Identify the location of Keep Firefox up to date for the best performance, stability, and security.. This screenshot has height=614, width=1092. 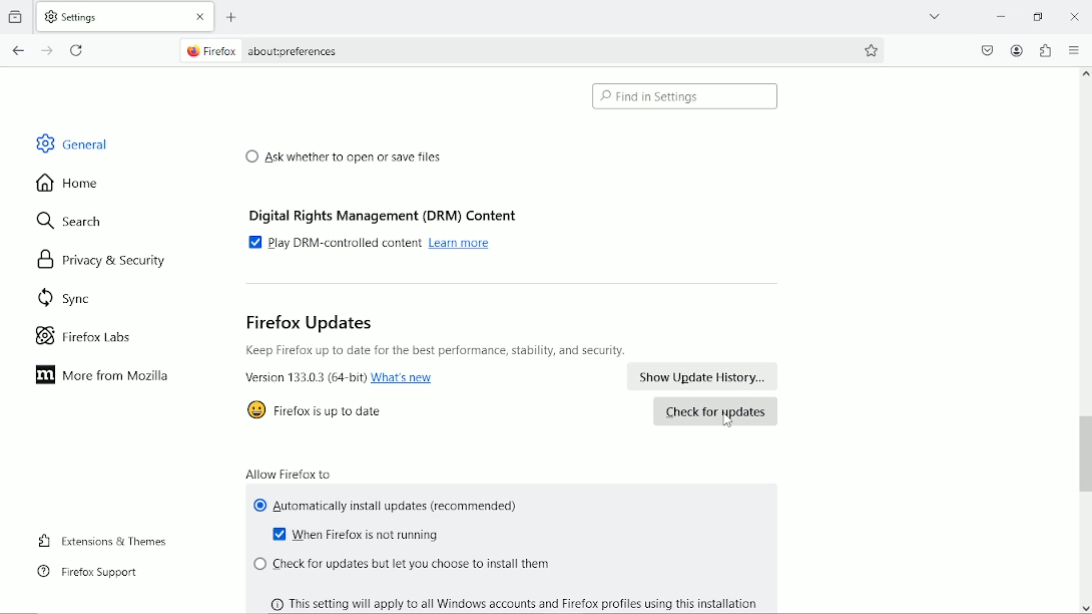
(437, 351).